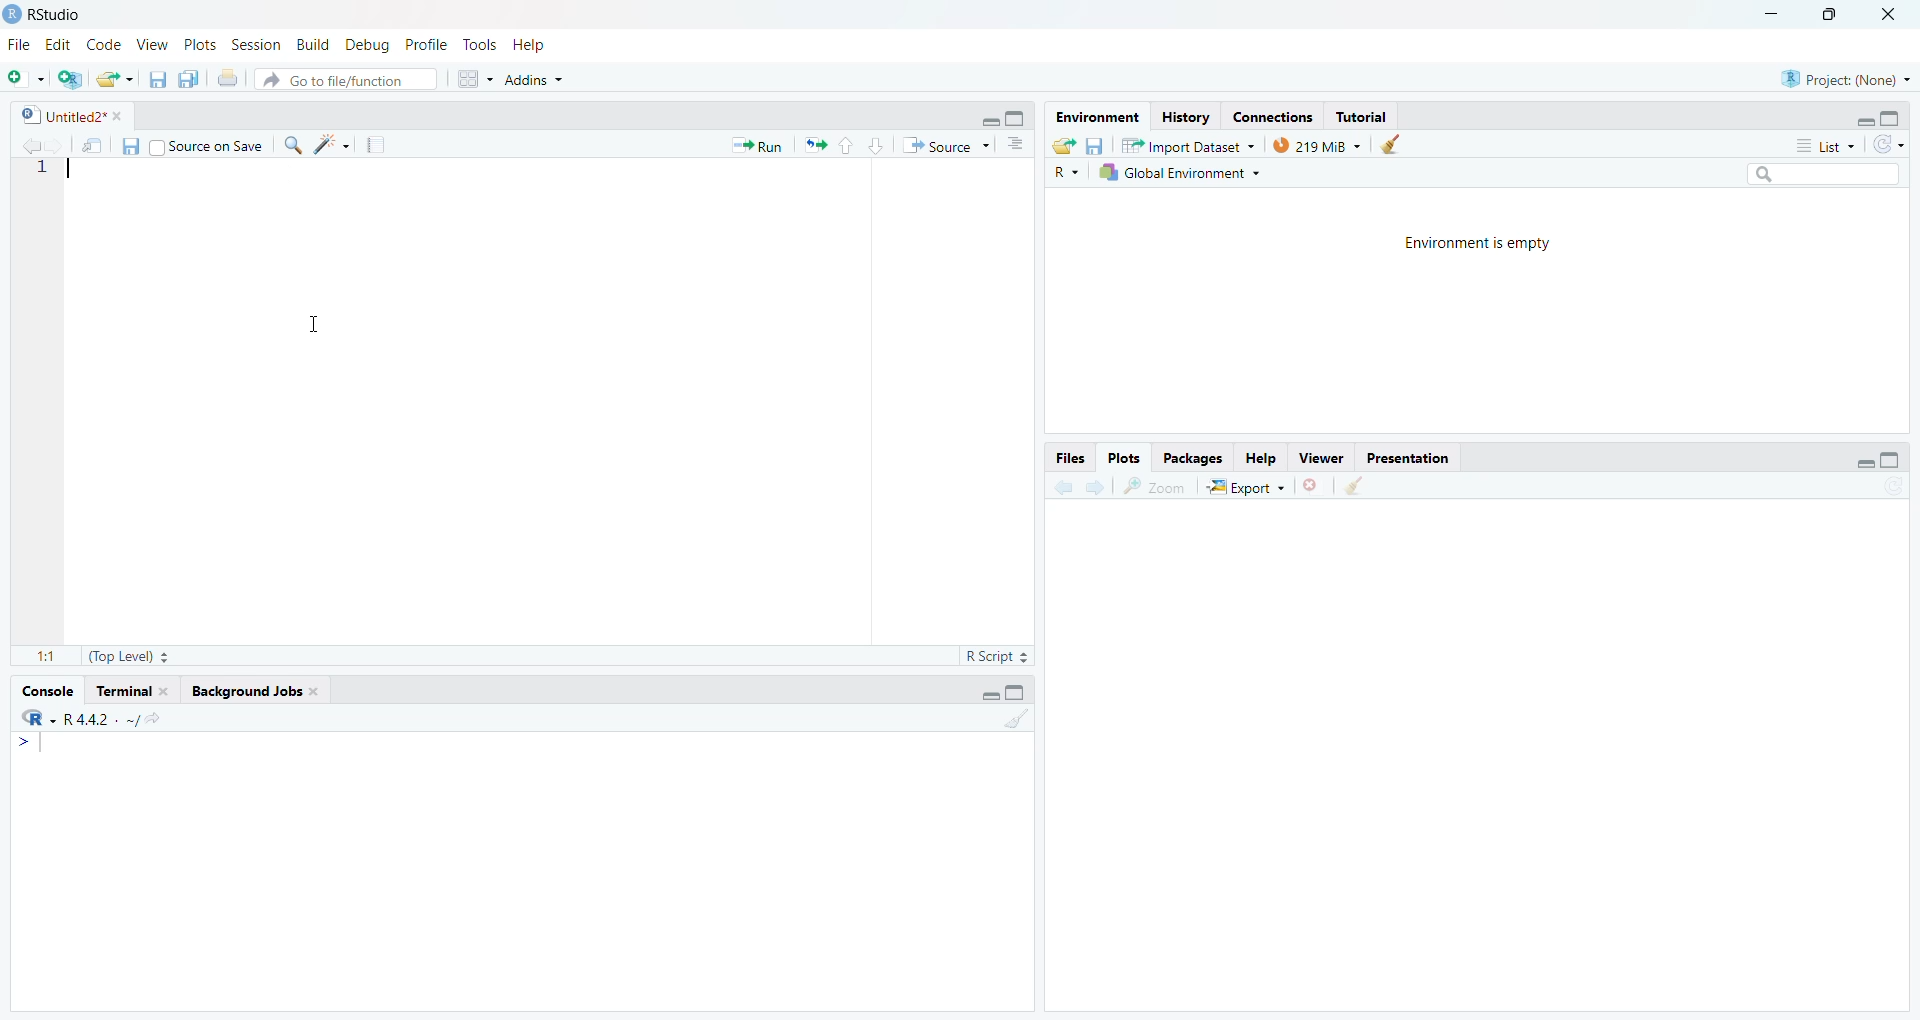 The image size is (1920, 1020). Describe the element at coordinates (1018, 117) in the screenshot. I see `Full height` at that location.